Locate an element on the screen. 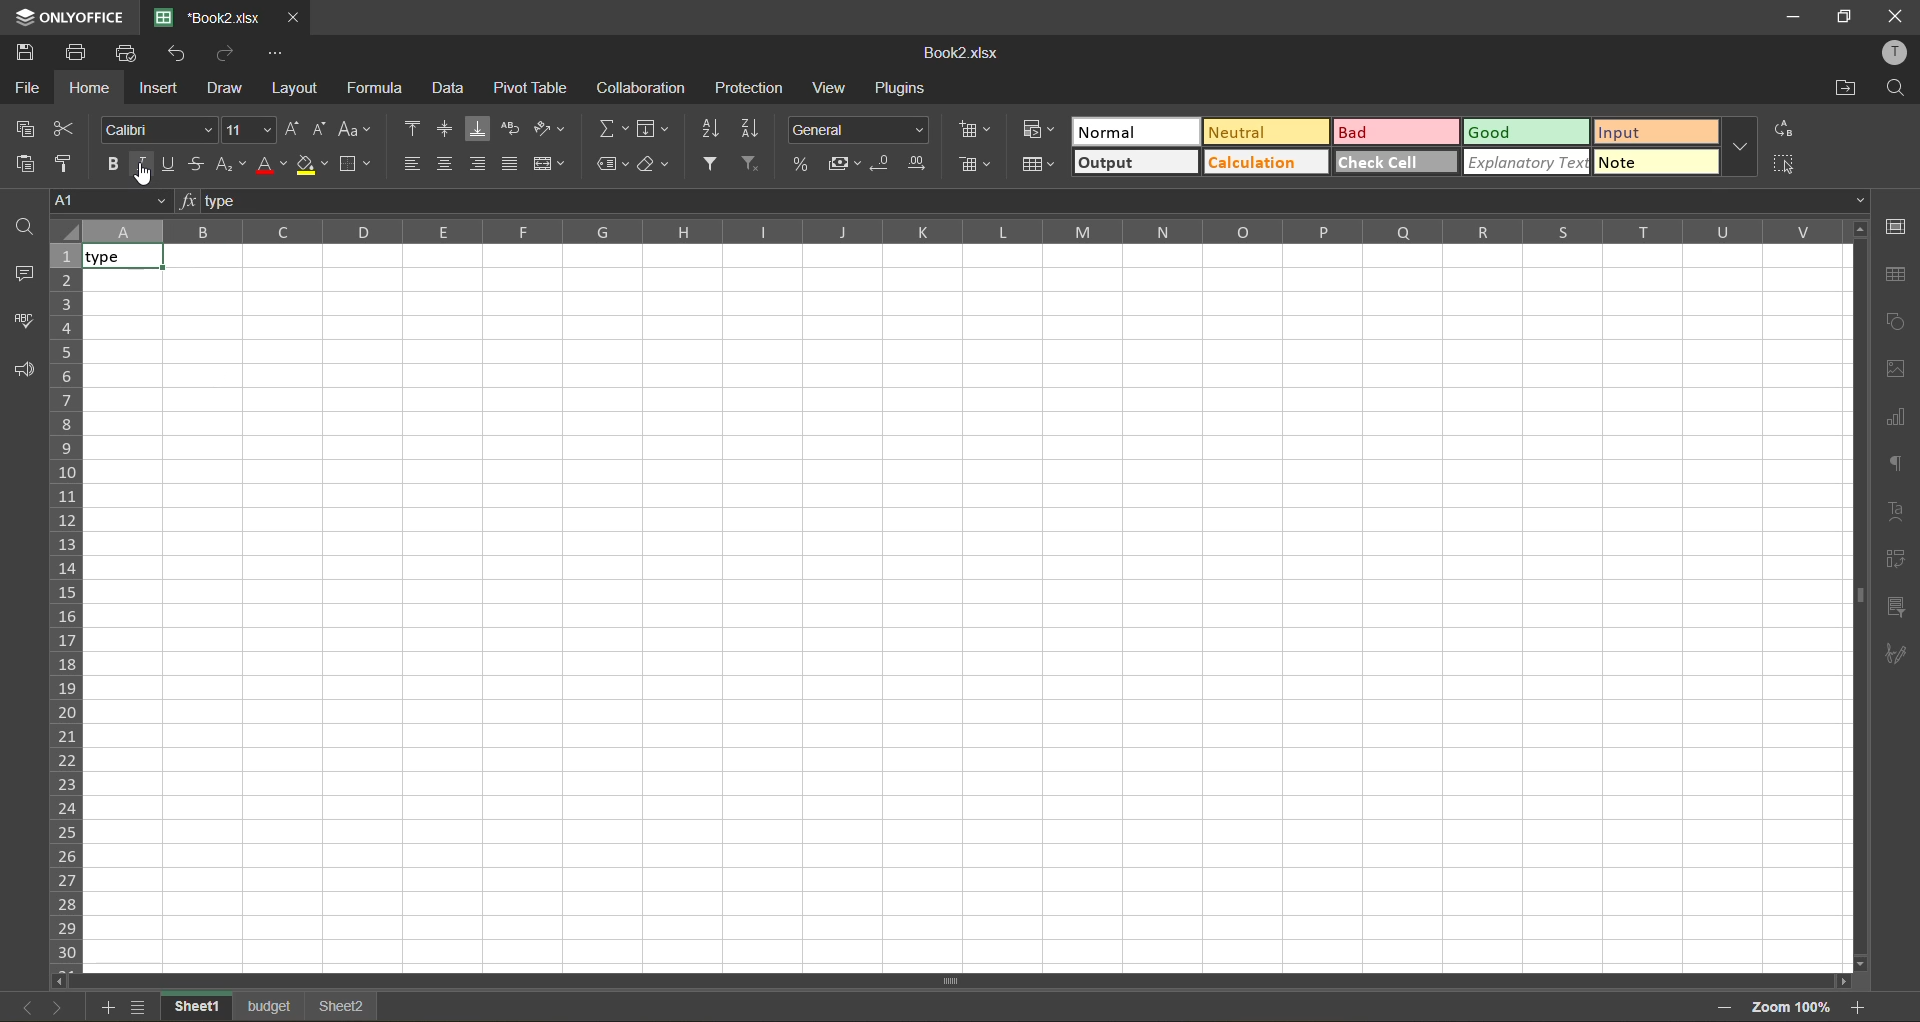 The image size is (1920, 1022). underline is located at coordinates (169, 165).